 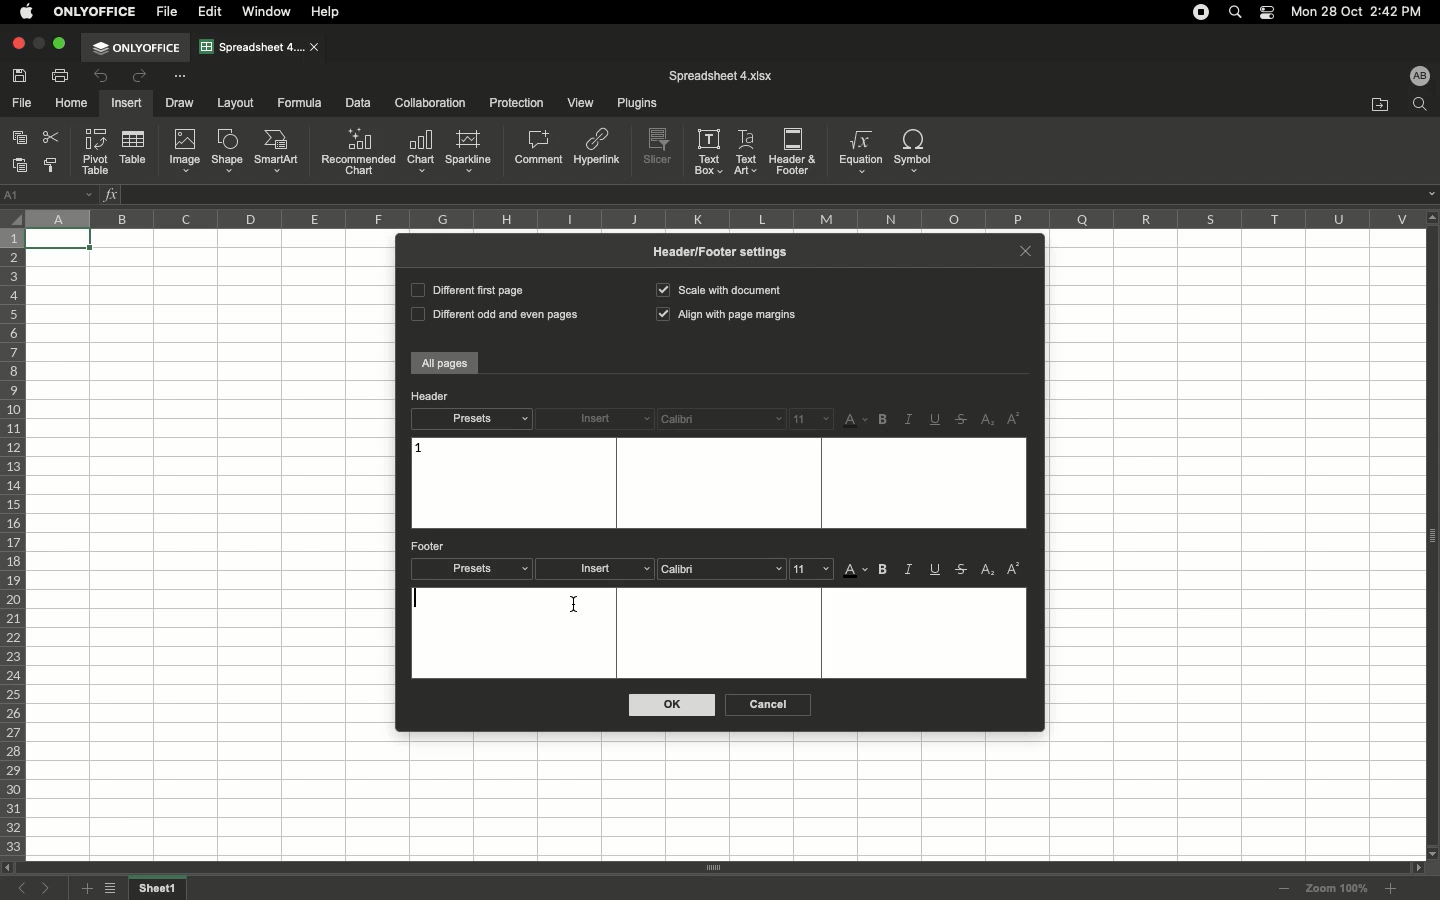 What do you see at coordinates (185, 151) in the screenshot?
I see `Image` at bounding box center [185, 151].